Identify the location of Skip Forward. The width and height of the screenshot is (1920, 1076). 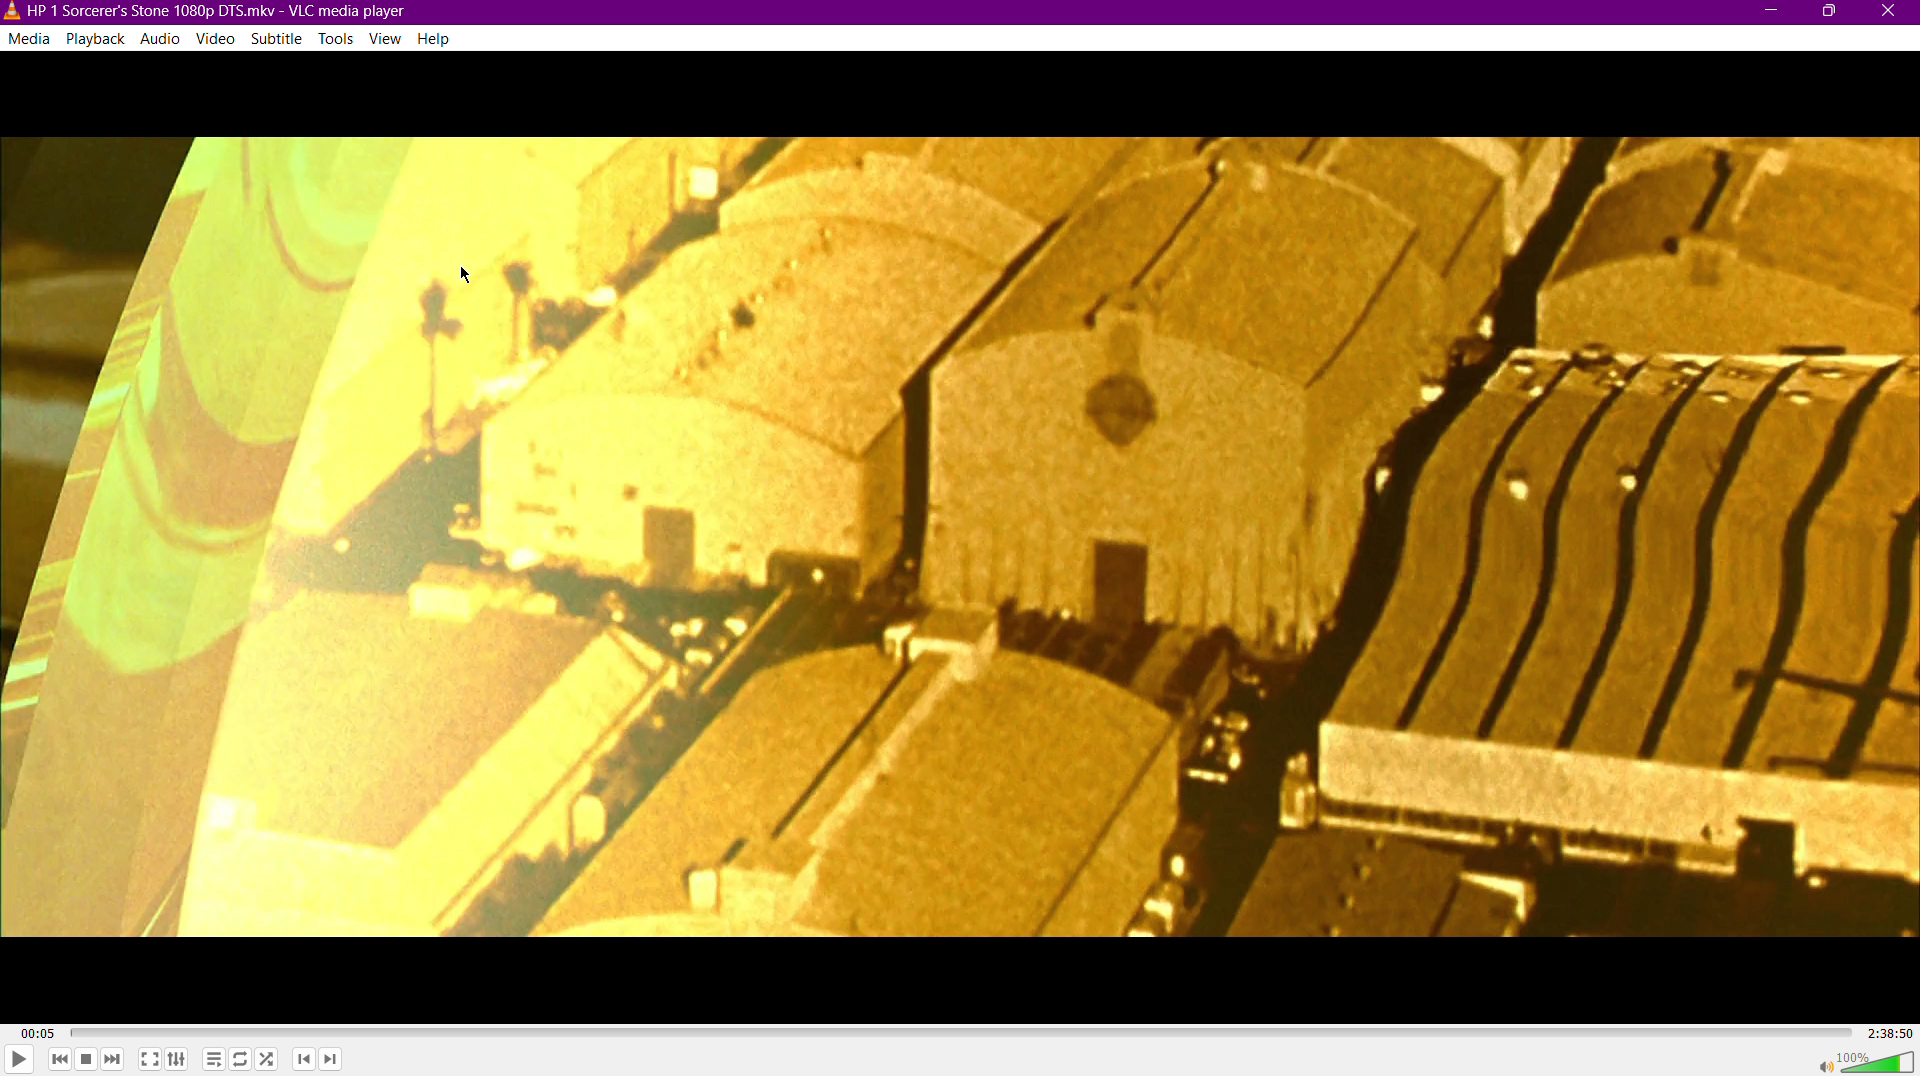
(115, 1058).